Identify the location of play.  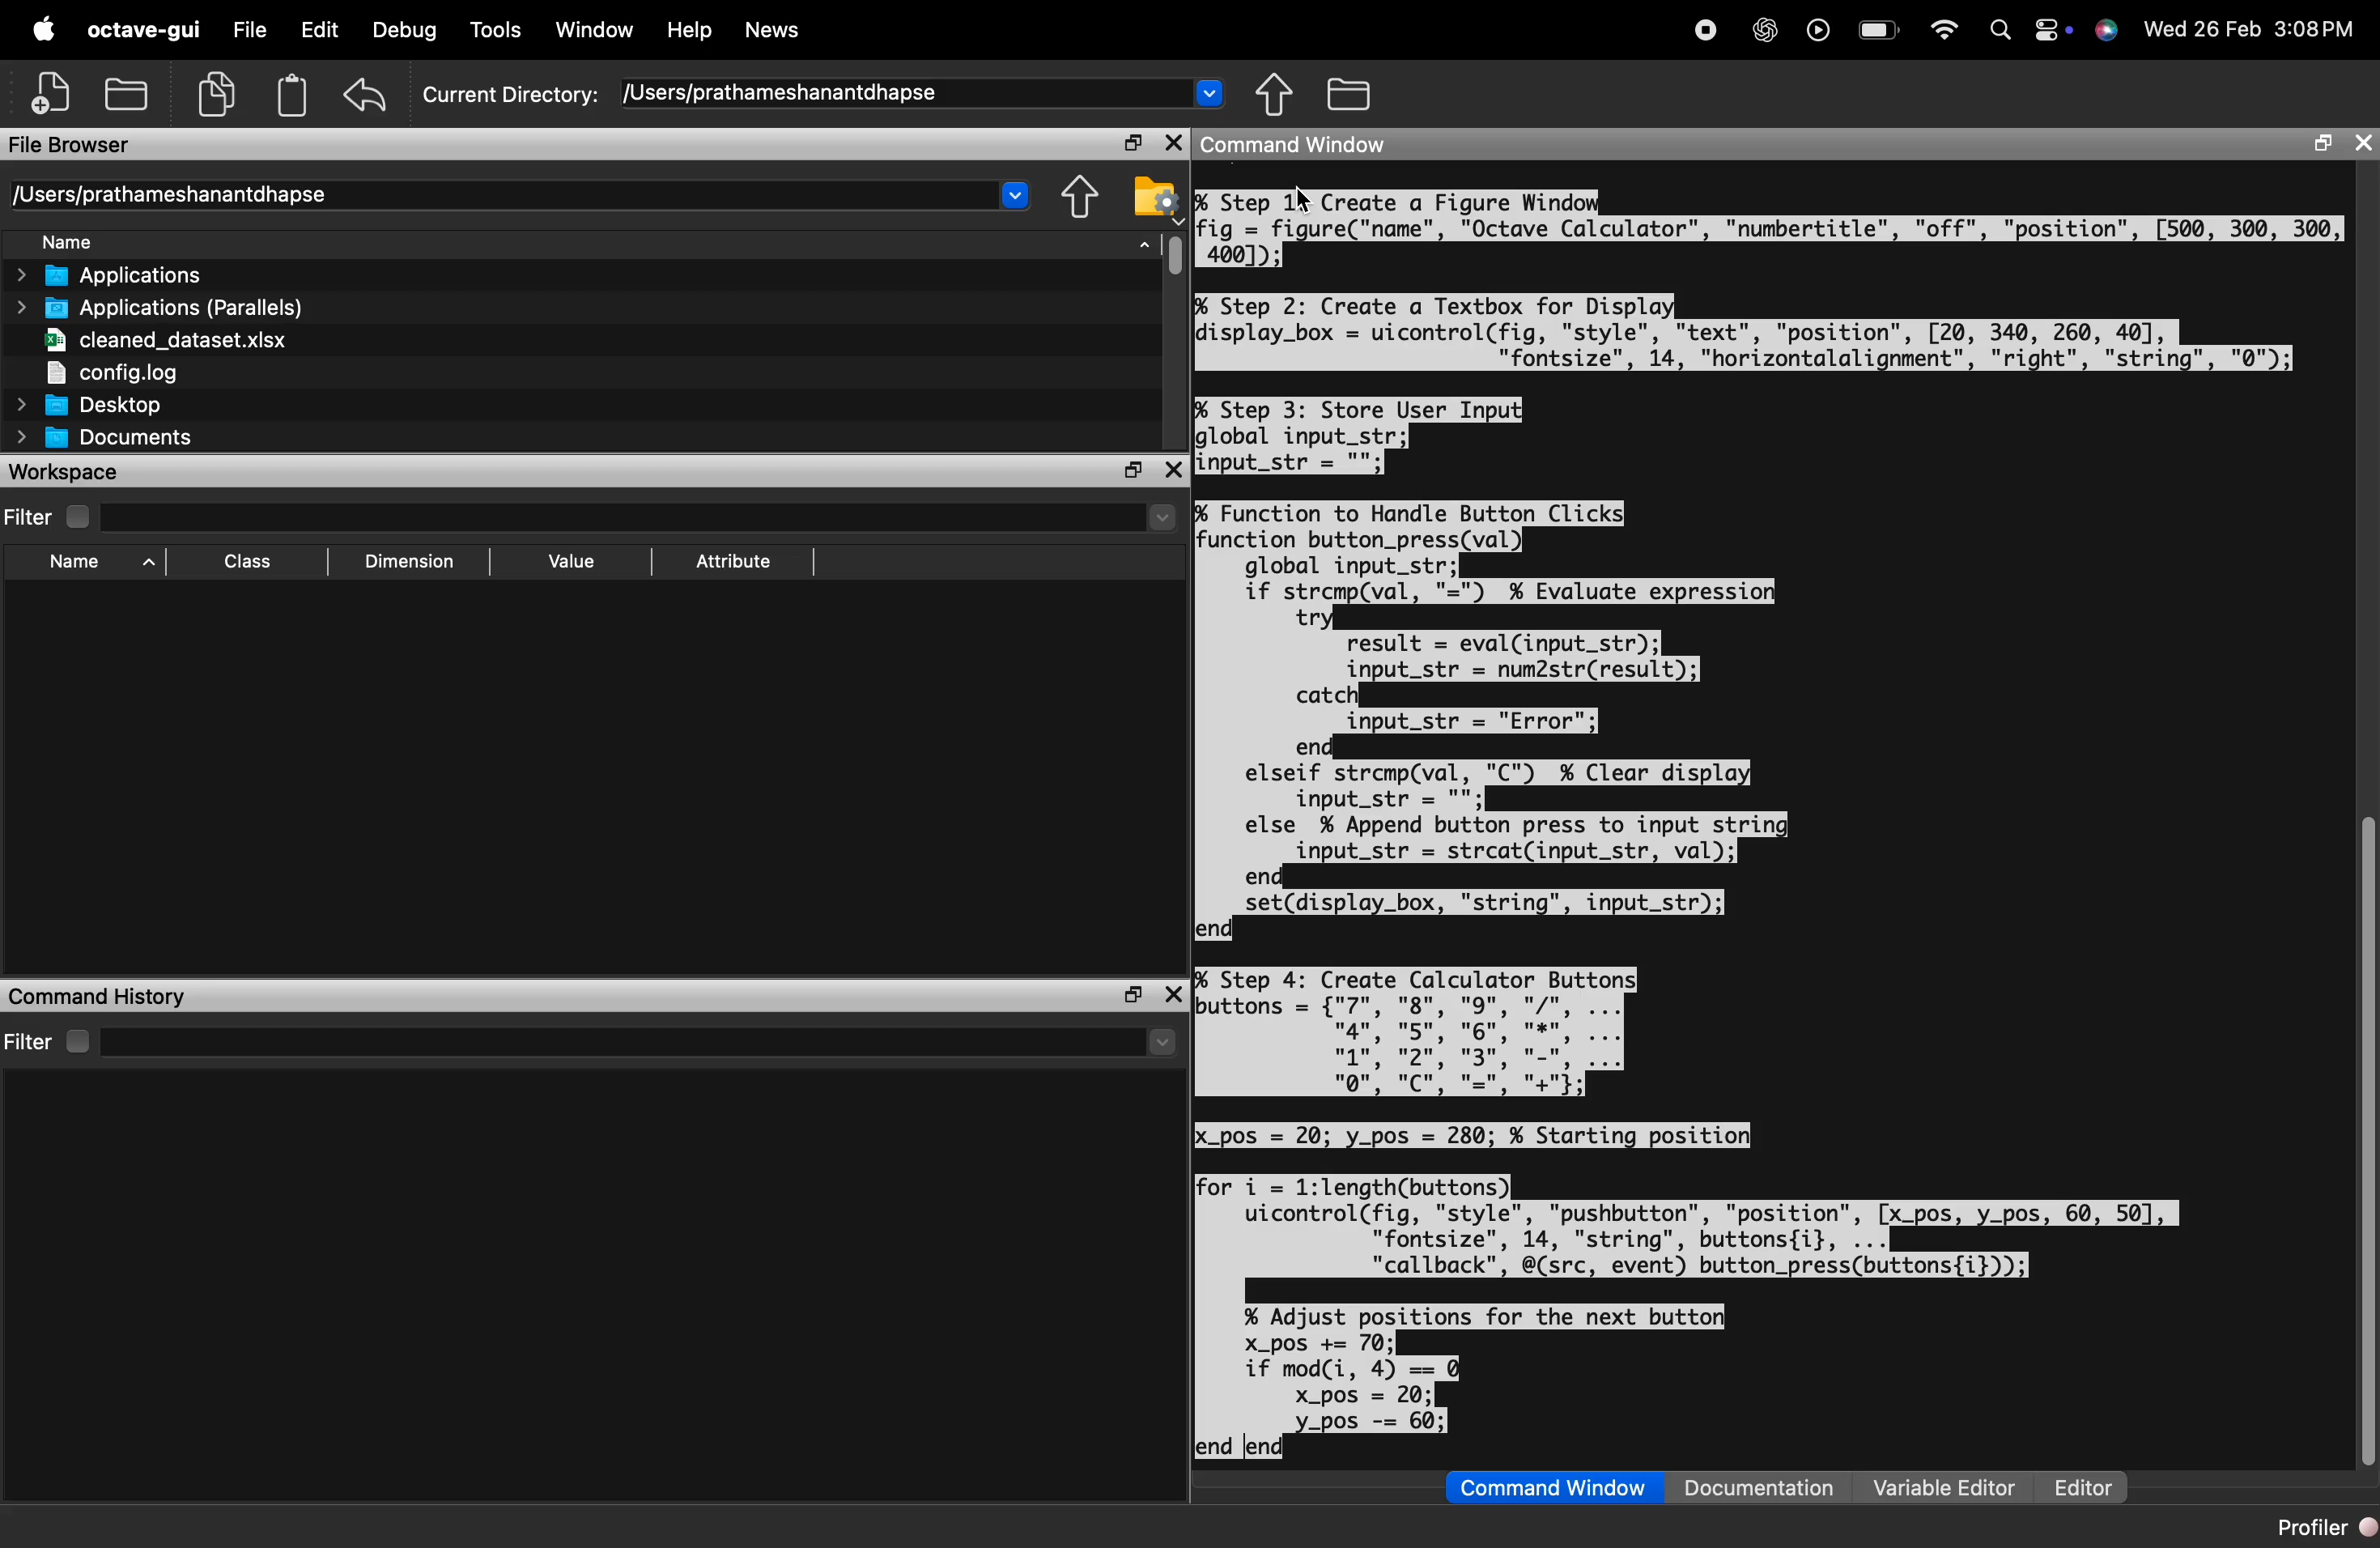
(1817, 30).